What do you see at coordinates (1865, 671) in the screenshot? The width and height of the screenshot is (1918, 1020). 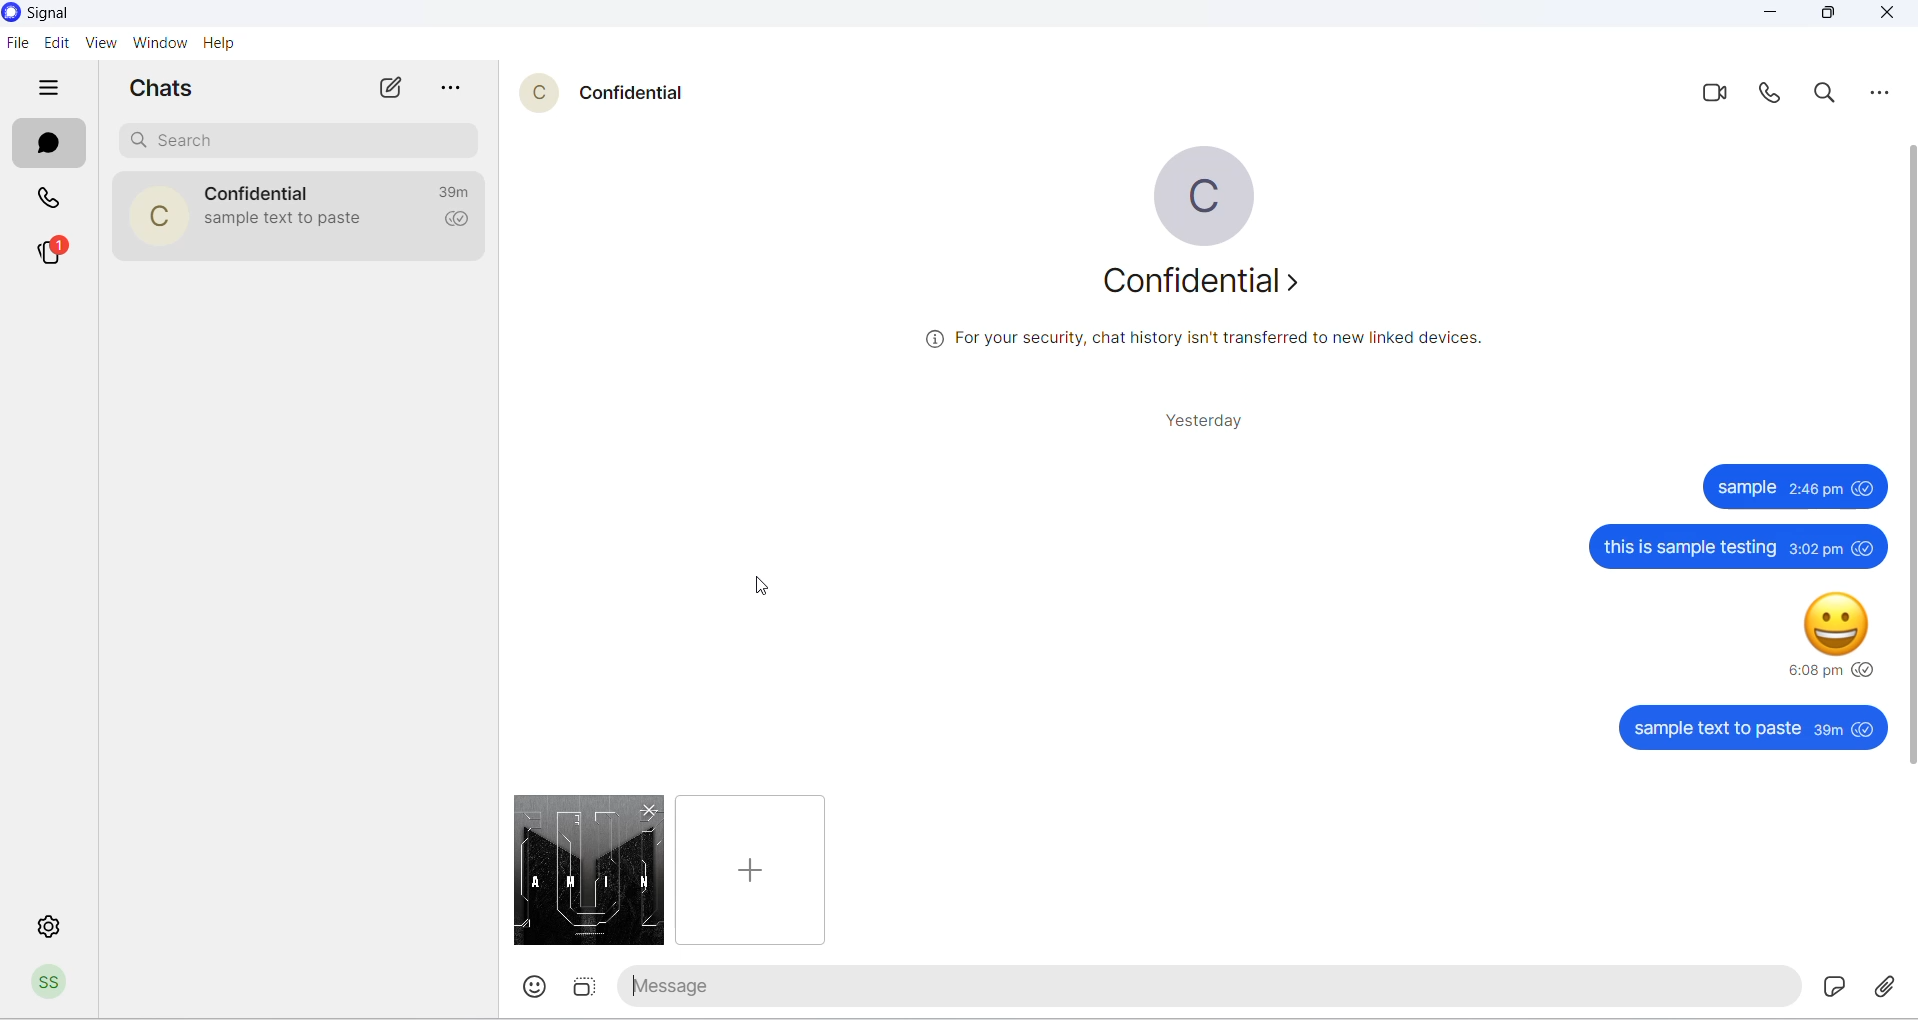 I see `seen` at bounding box center [1865, 671].